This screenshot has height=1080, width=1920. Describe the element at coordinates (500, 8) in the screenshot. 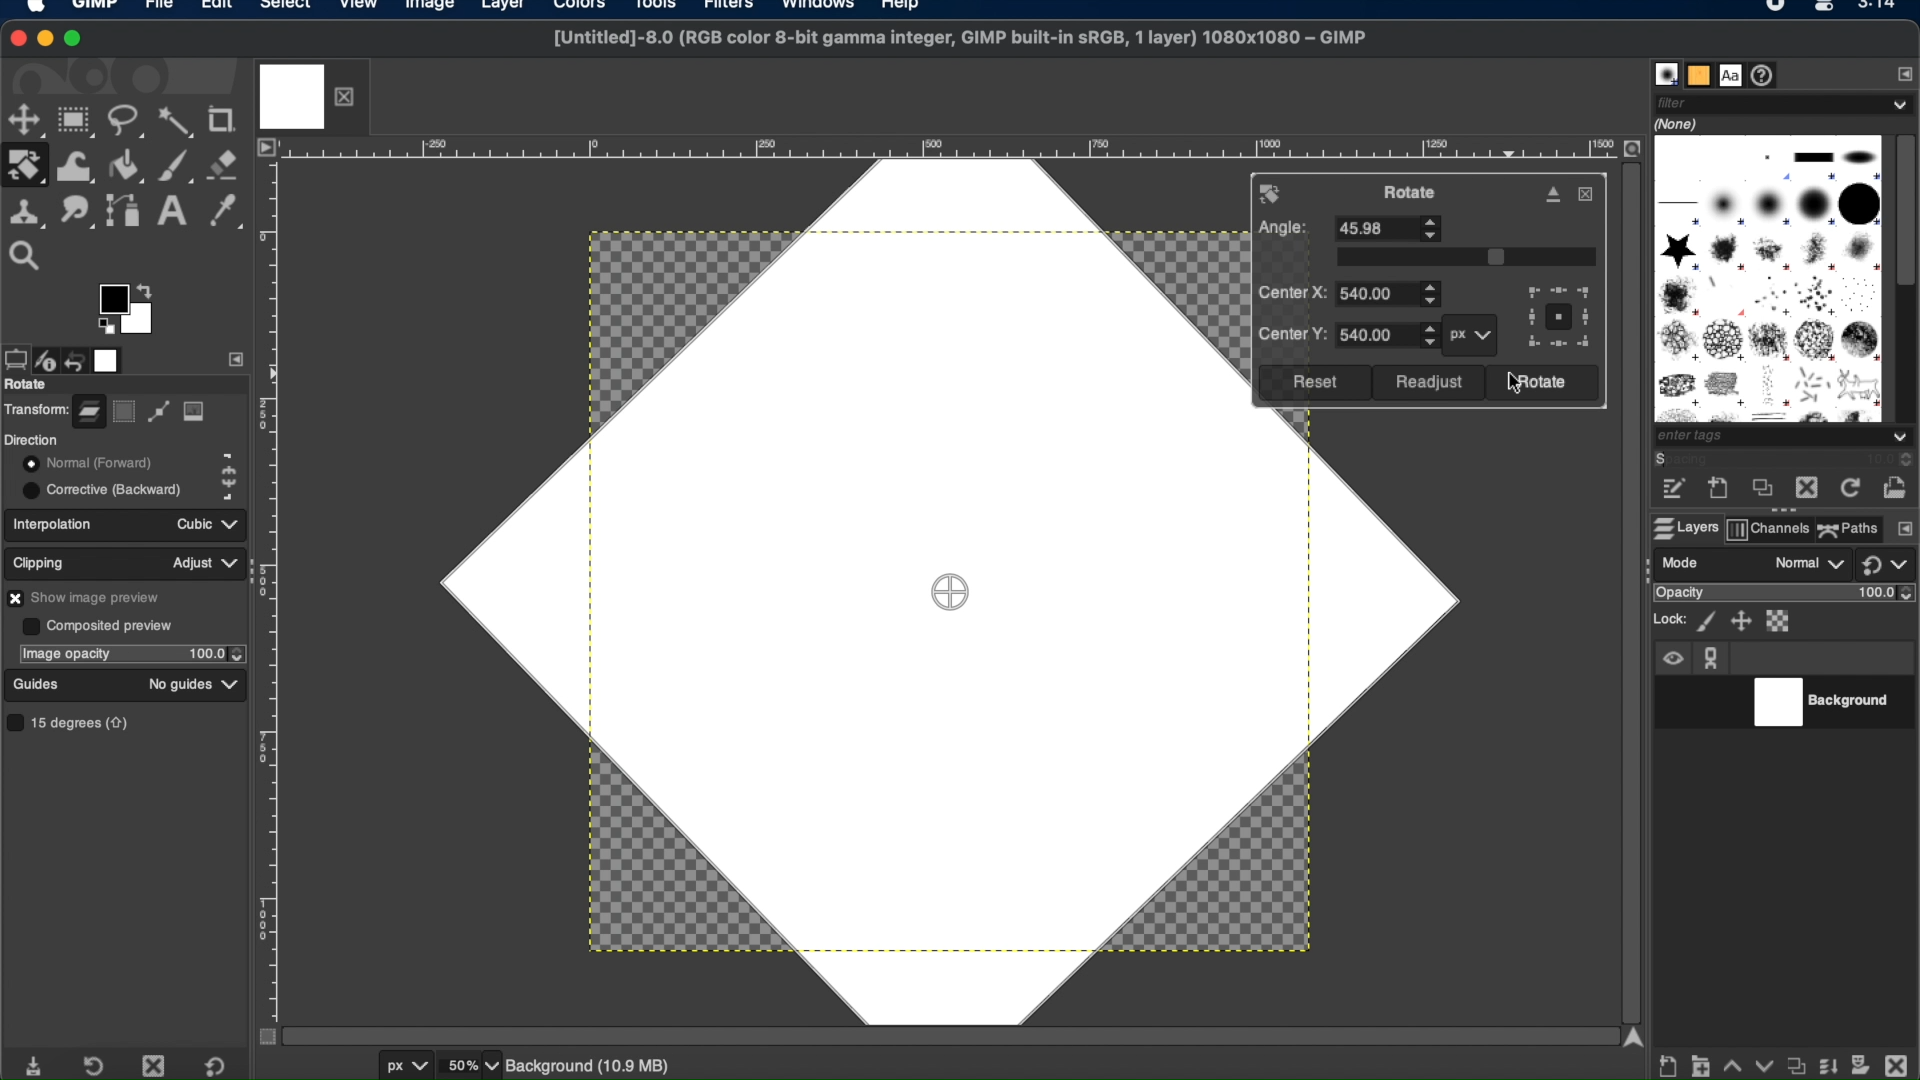

I see `layer` at that location.